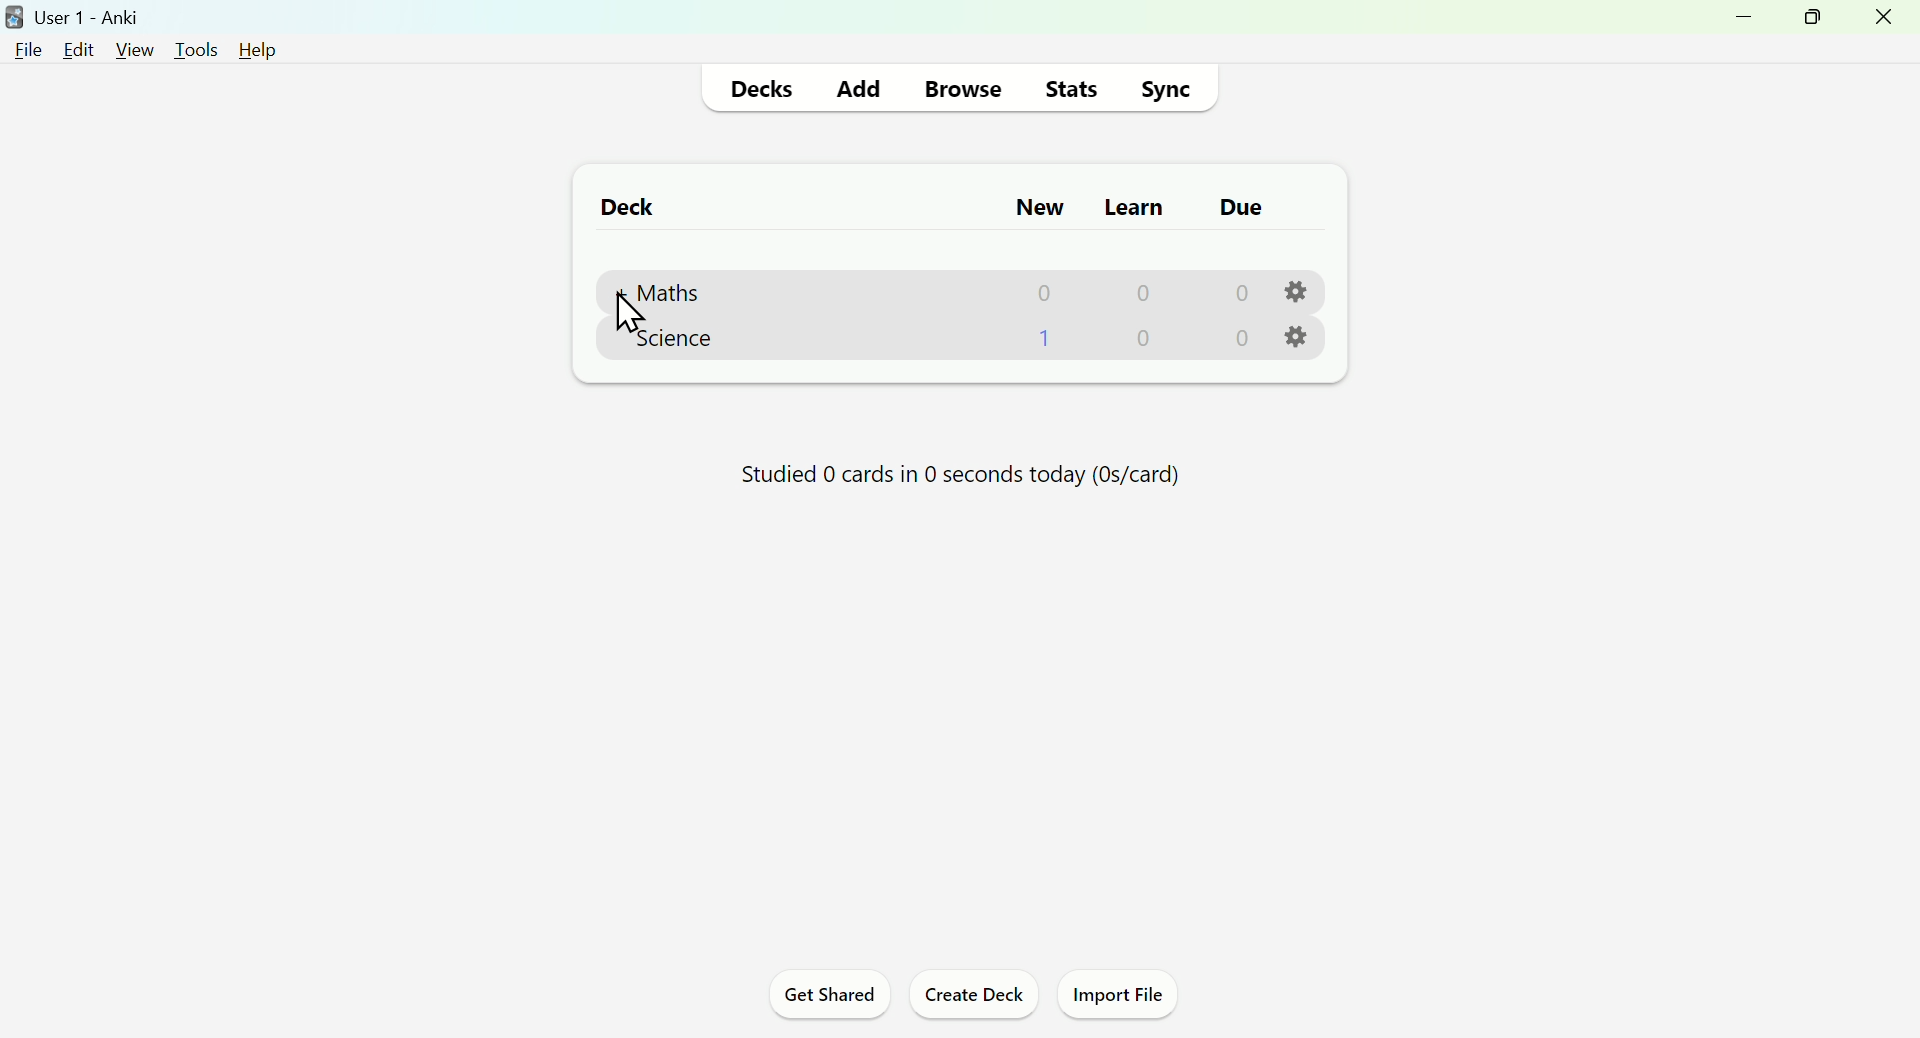  I want to click on 0, so click(1142, 291).